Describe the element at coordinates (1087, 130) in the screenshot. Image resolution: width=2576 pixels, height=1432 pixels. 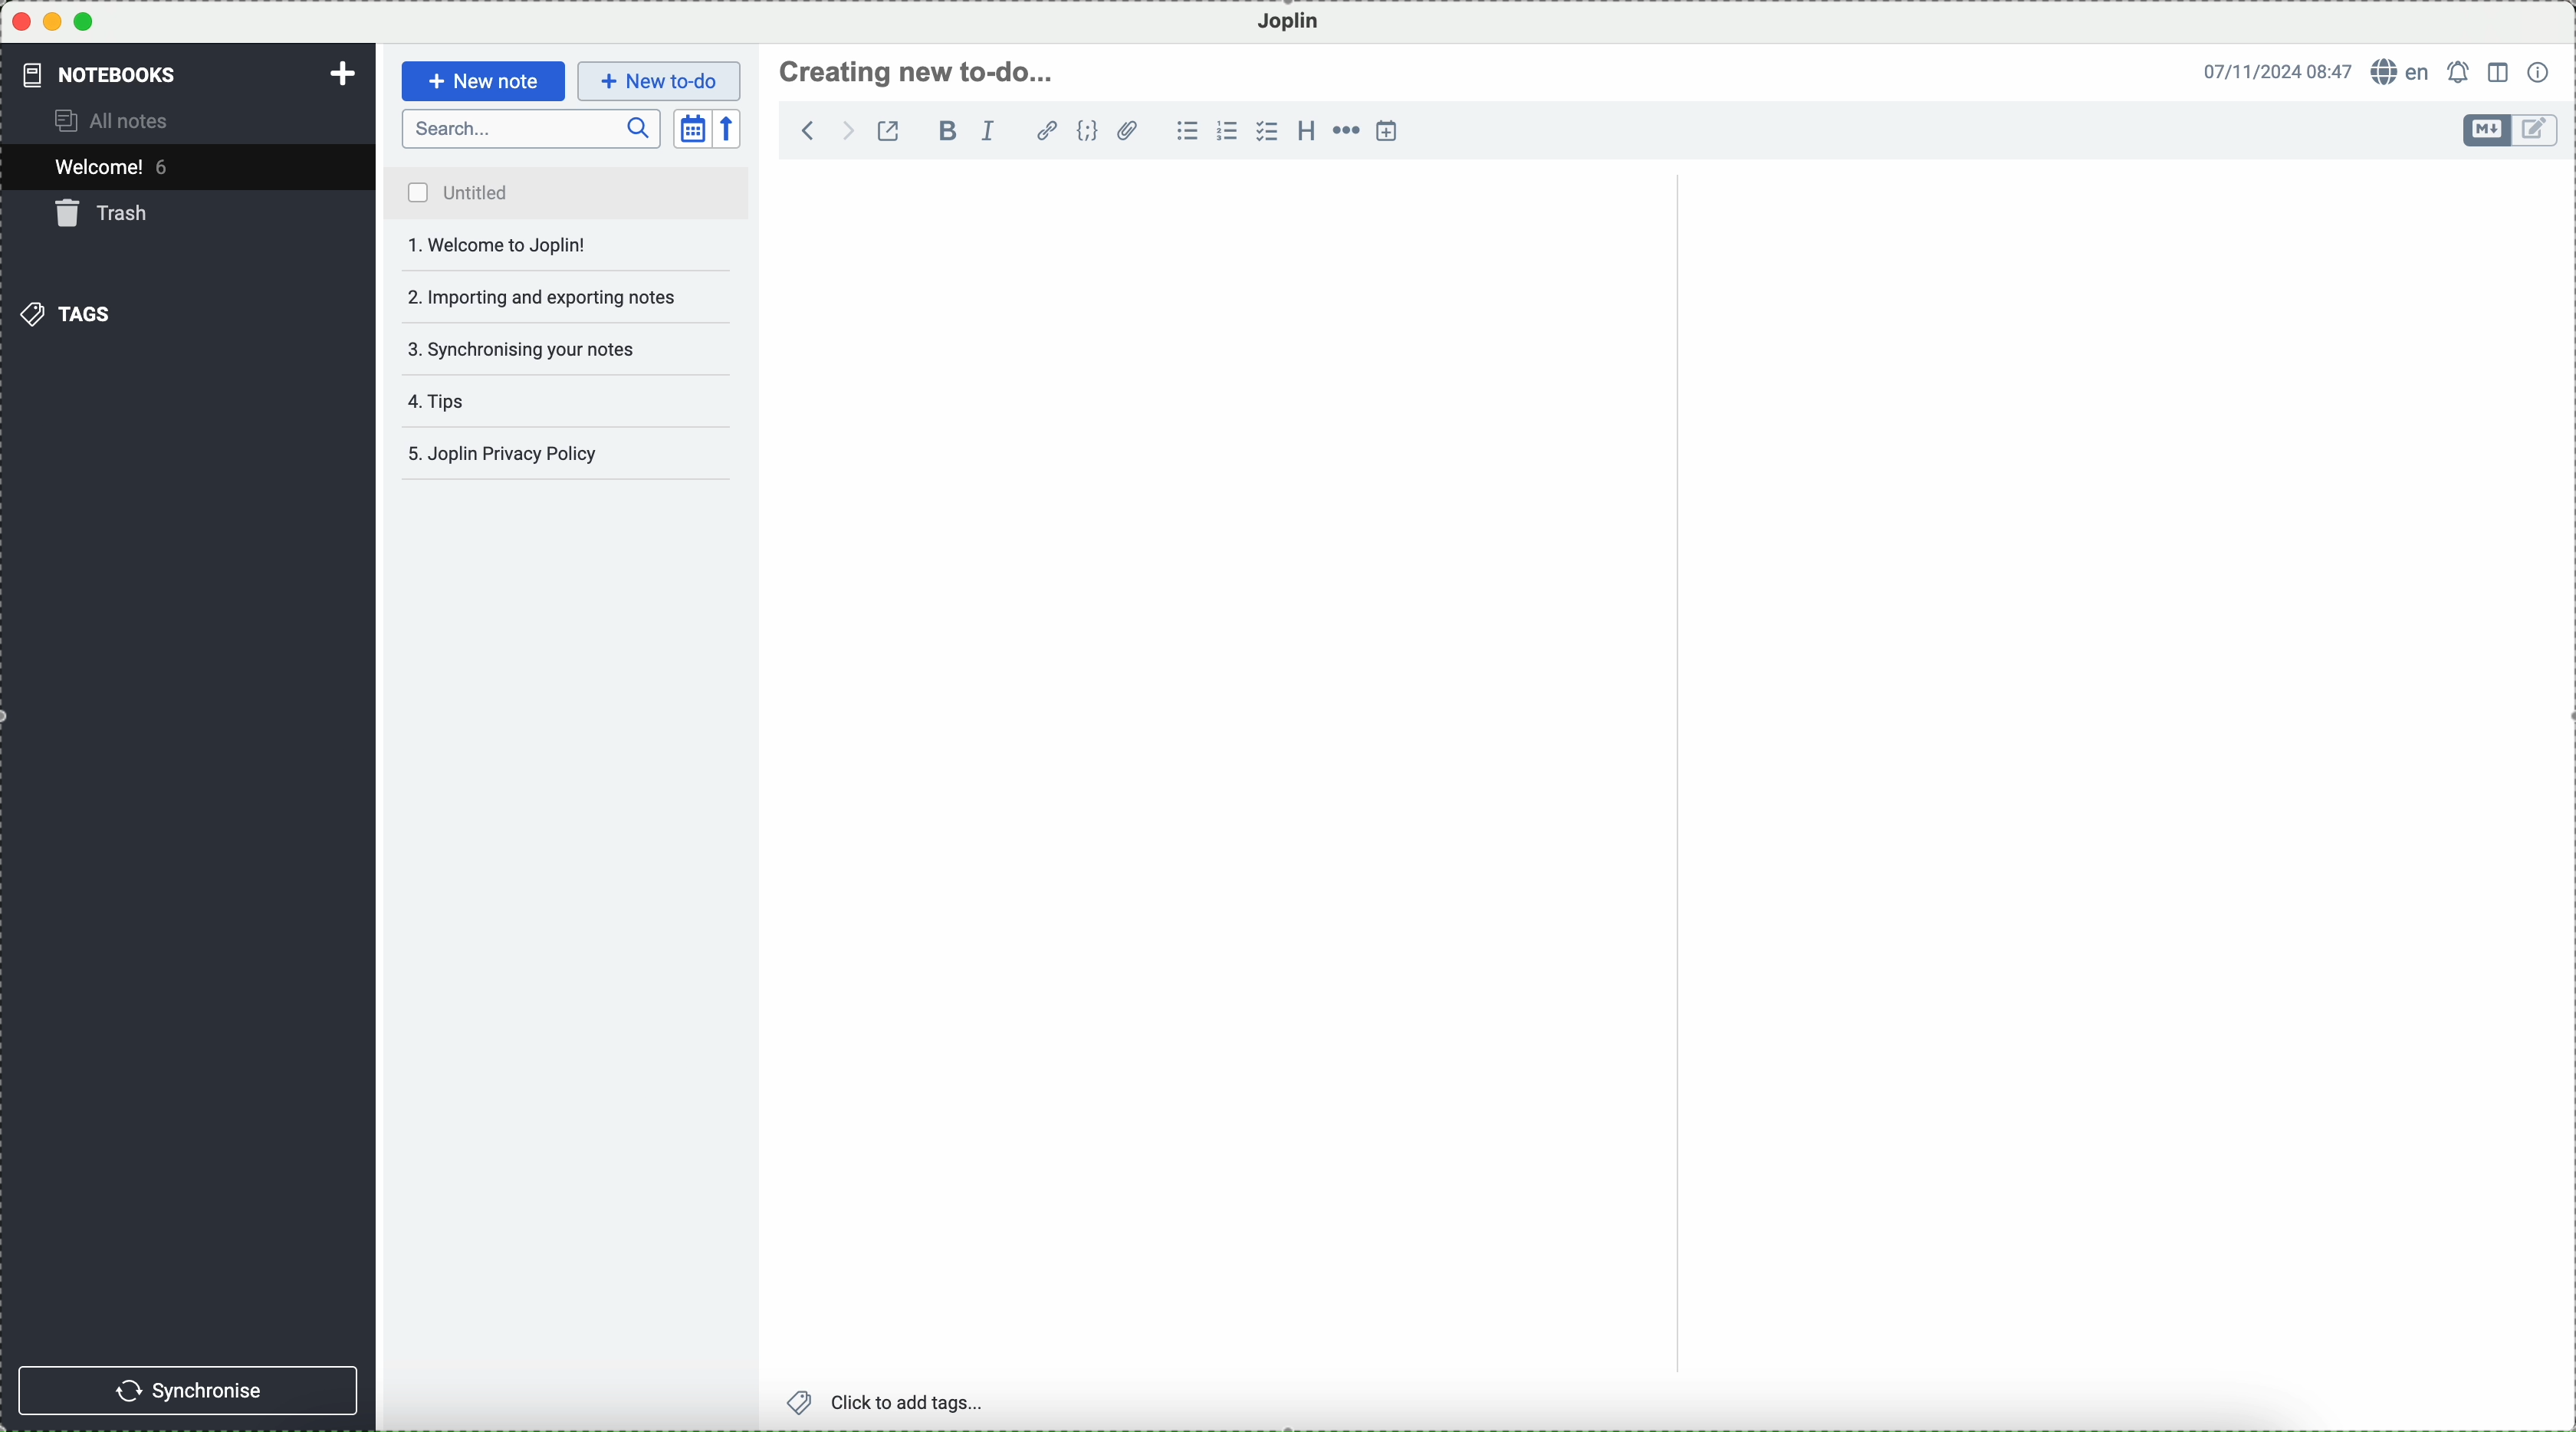
I see `code` at that location.